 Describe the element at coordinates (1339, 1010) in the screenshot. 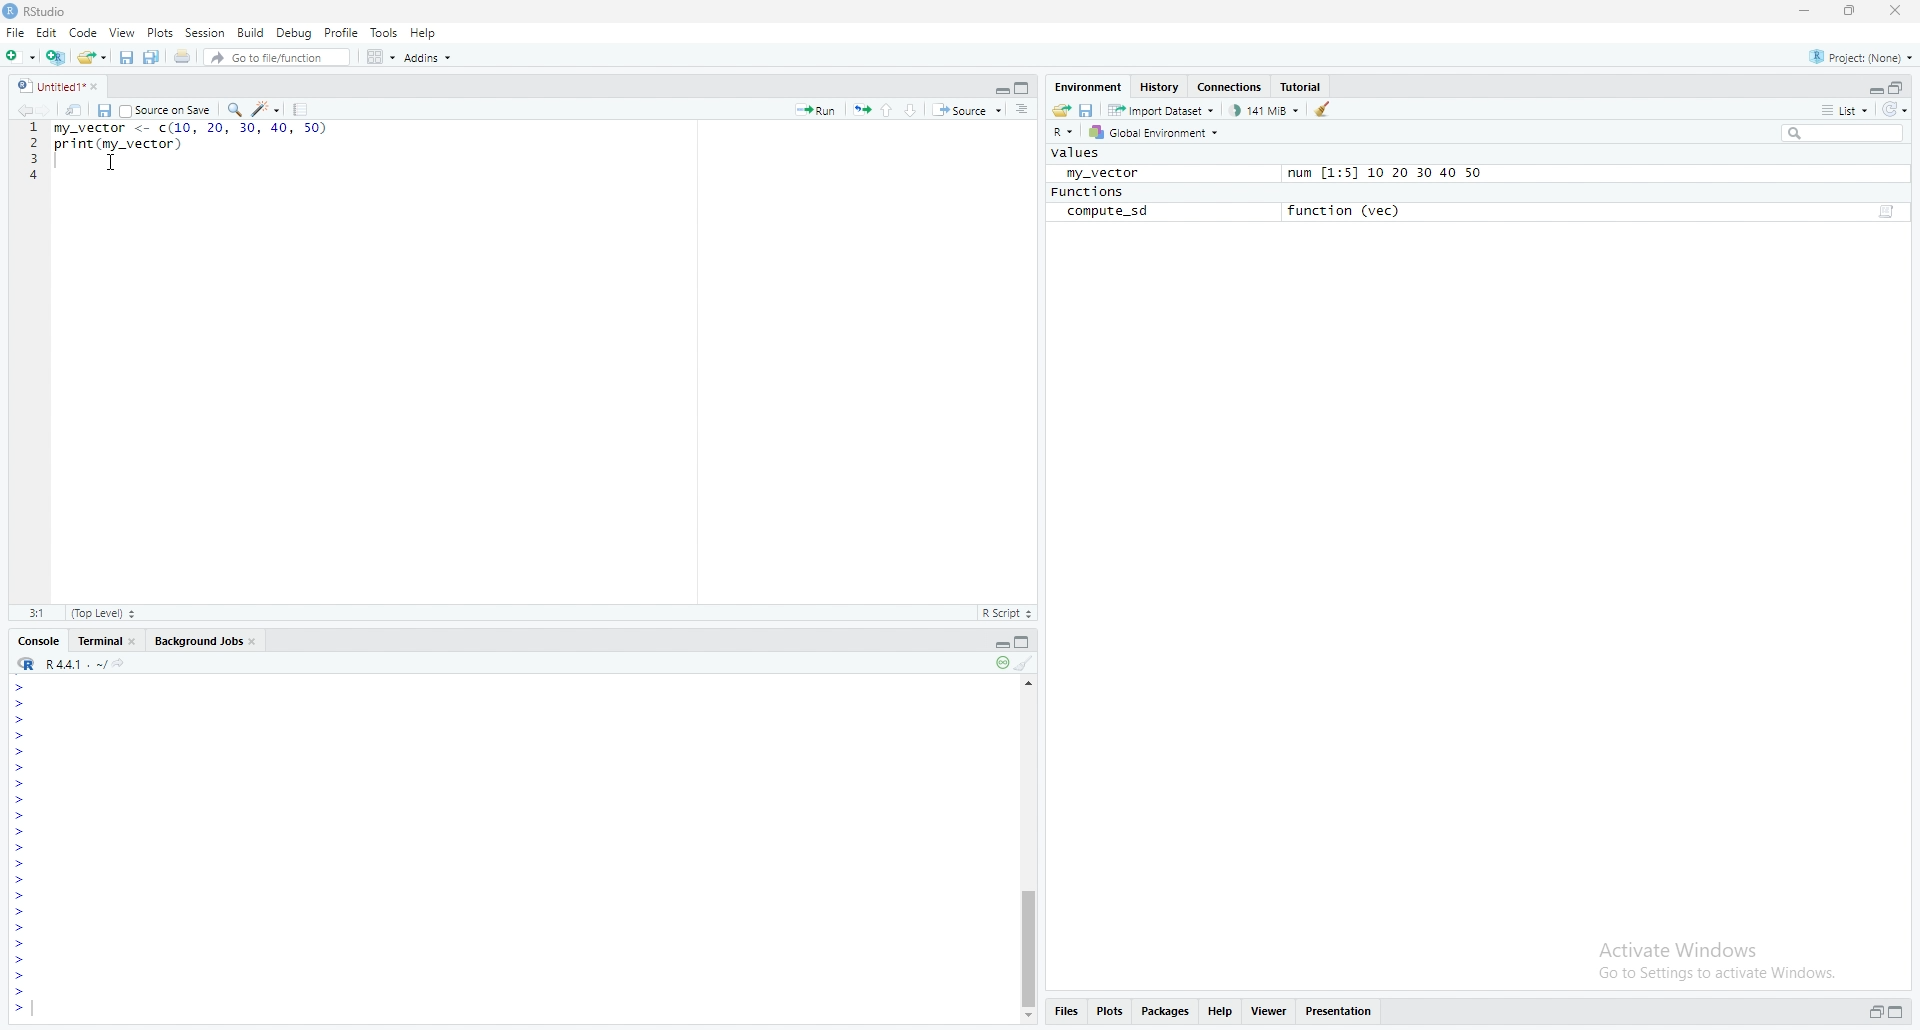

I see `Presentation` at that location.